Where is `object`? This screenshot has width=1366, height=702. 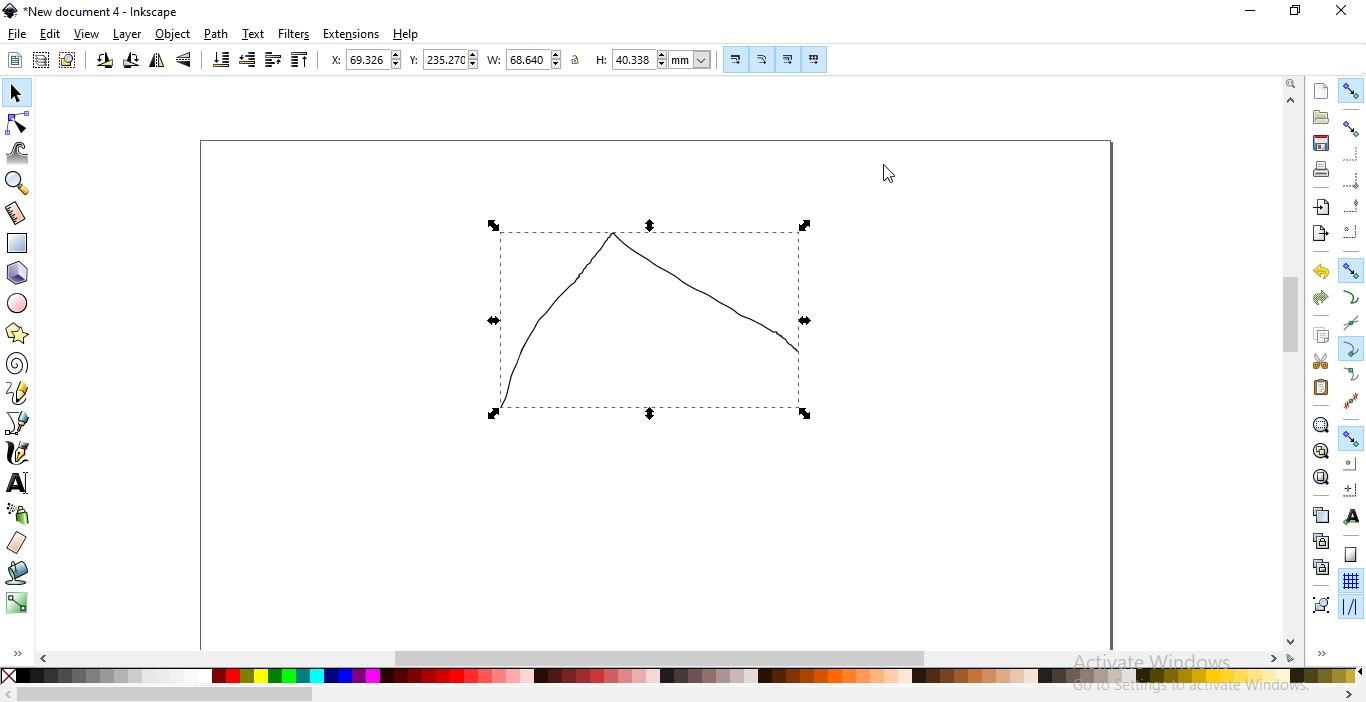 object is located at coordinates (173, 34).